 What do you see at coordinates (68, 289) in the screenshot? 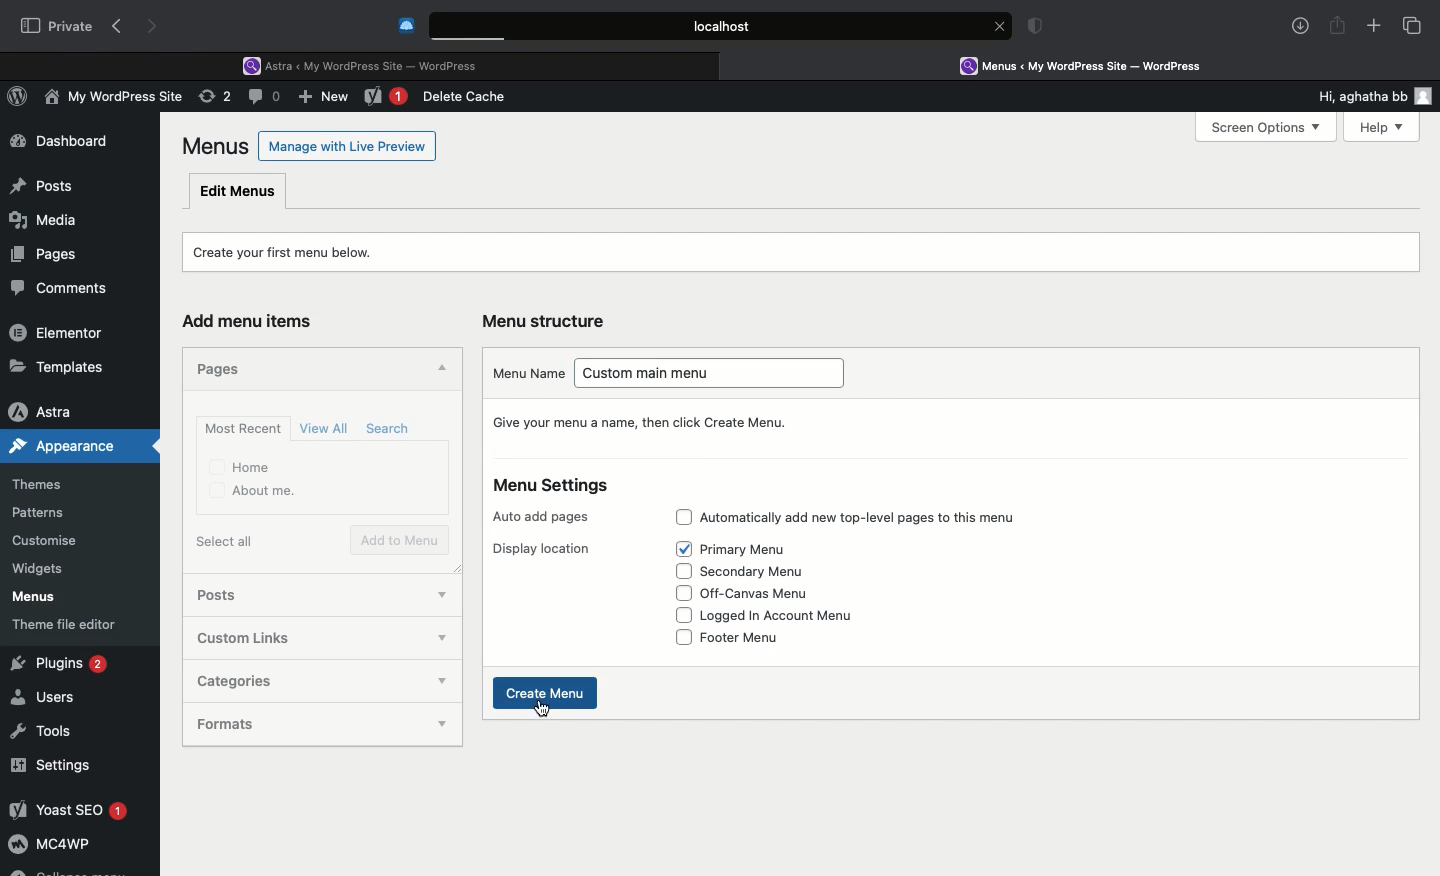
I see `Comments` at bounding box center [68, 289].